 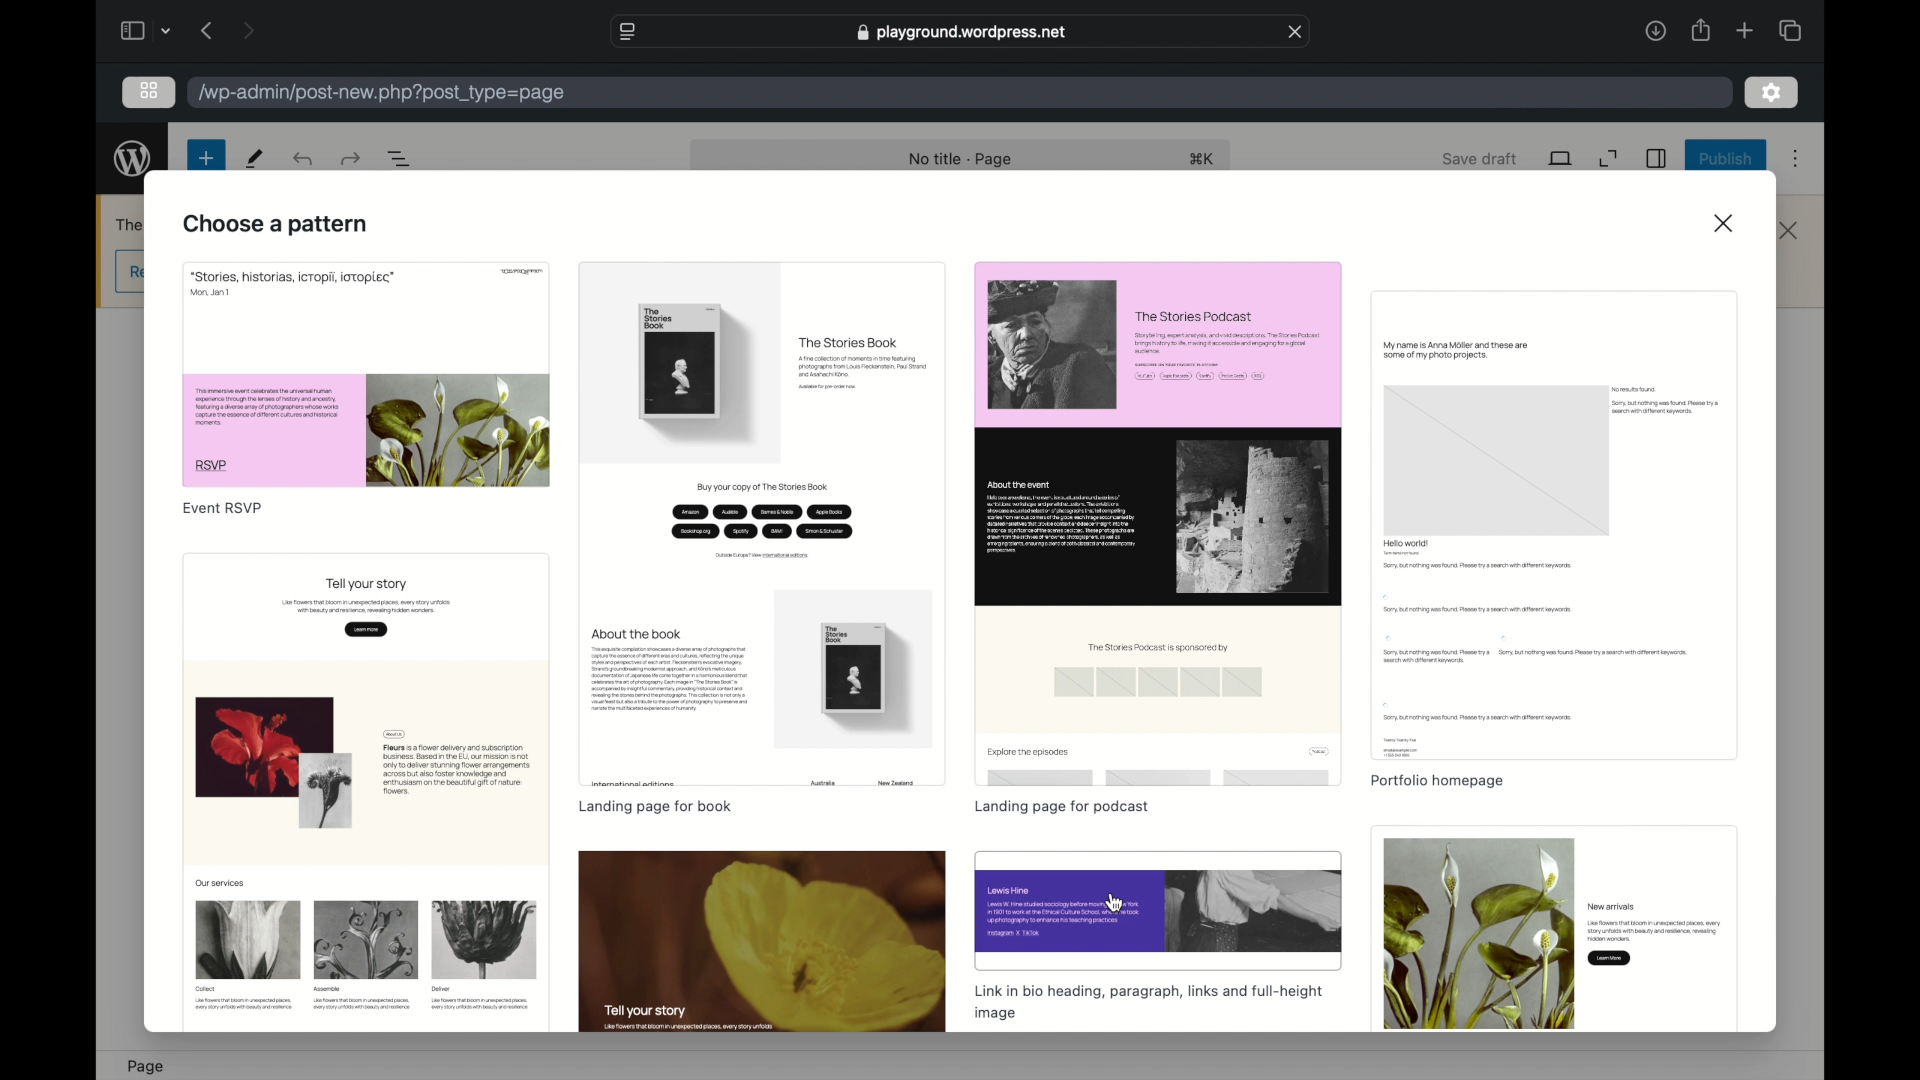 I want to click on undo, so click(x=350, y=158).